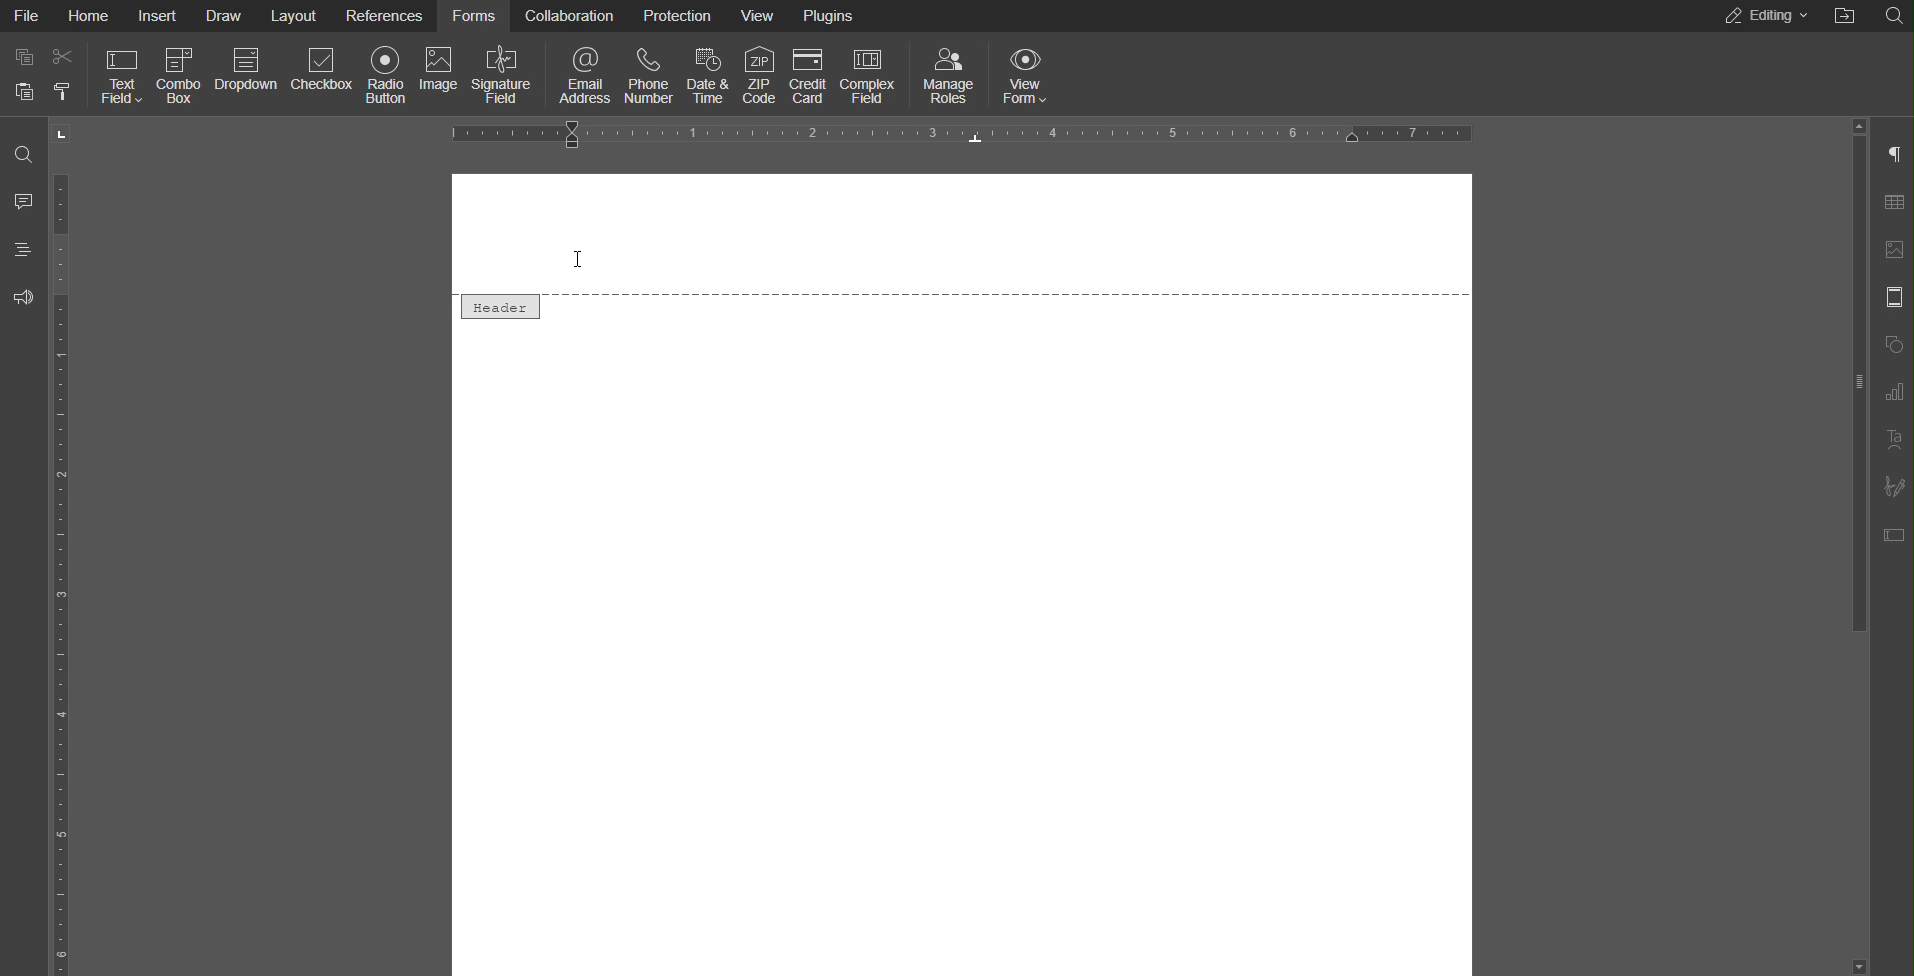 This screenshot has width=1914, height=976. Describe the element at coordinates (1891, 534) in the screenshot. I see `Form Settings` at that location.